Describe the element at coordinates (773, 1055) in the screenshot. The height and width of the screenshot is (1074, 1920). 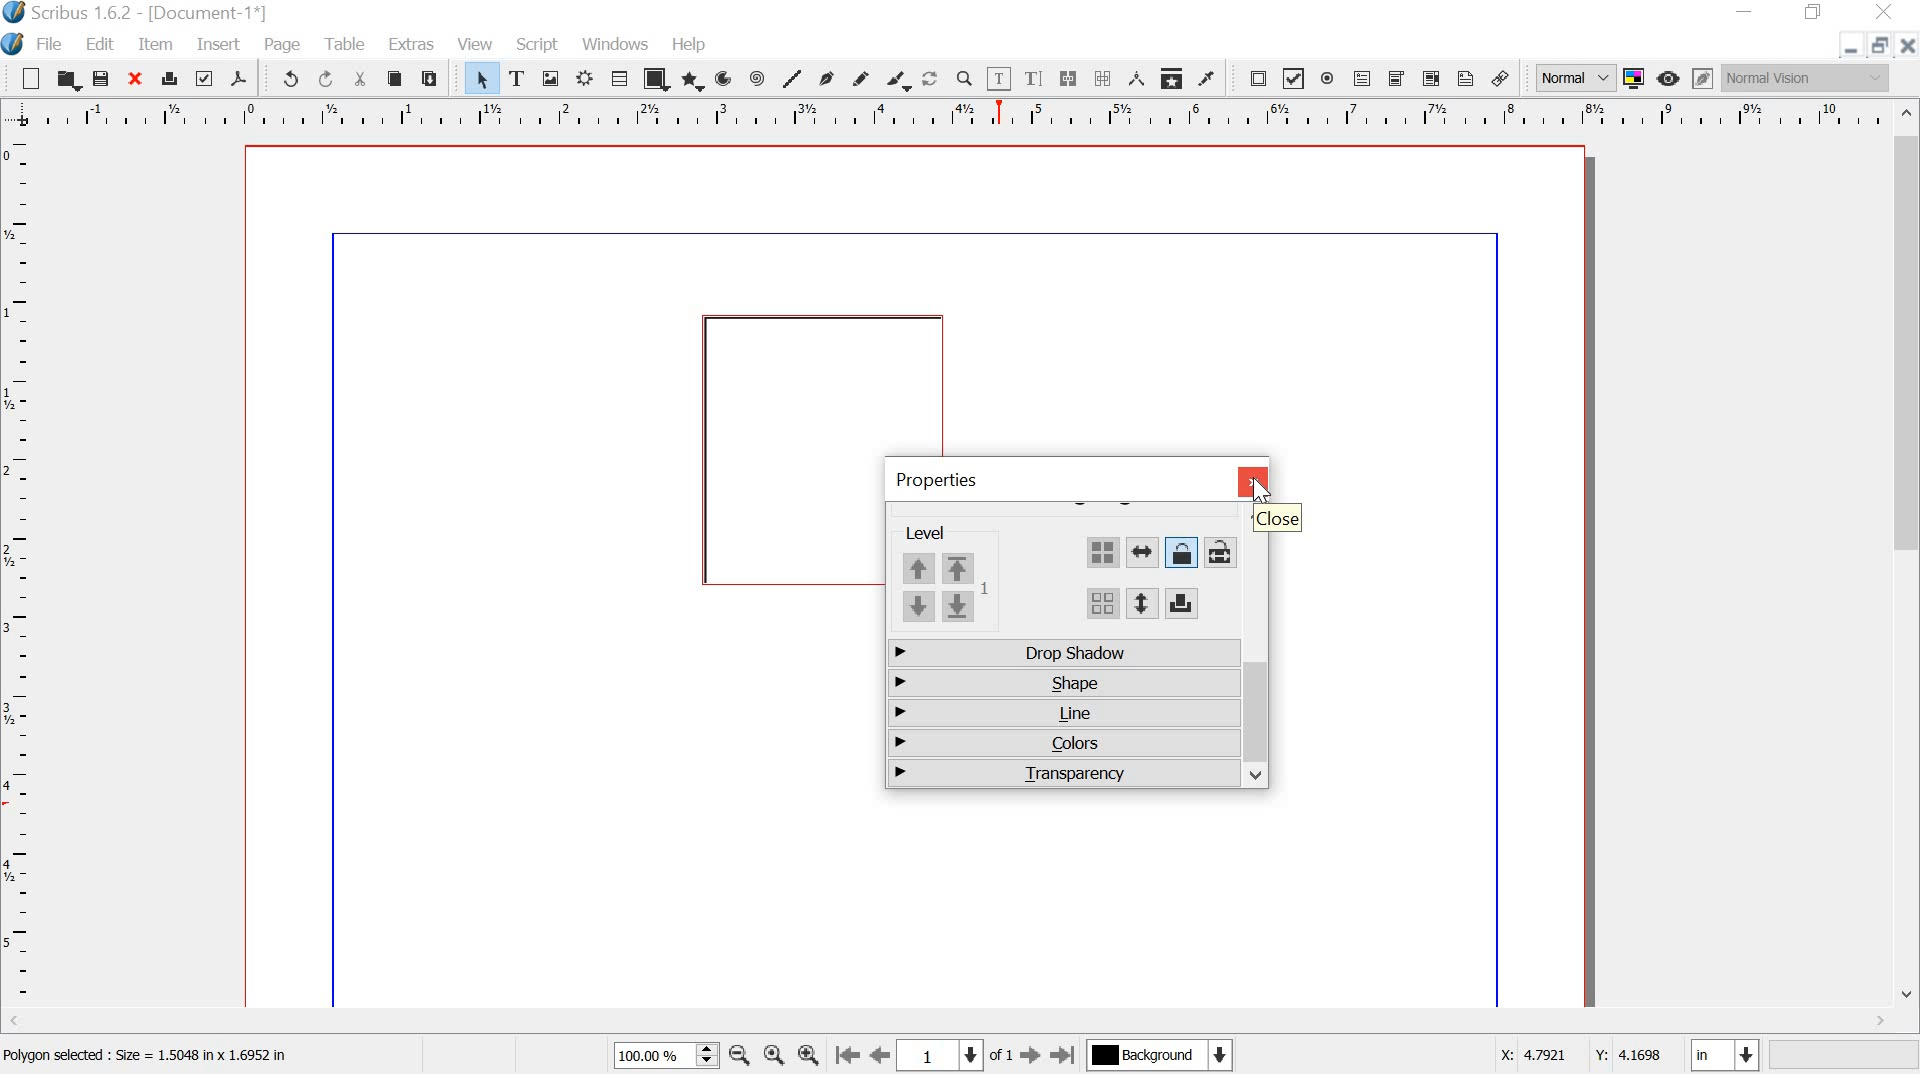
I see `zoom to` at that location.